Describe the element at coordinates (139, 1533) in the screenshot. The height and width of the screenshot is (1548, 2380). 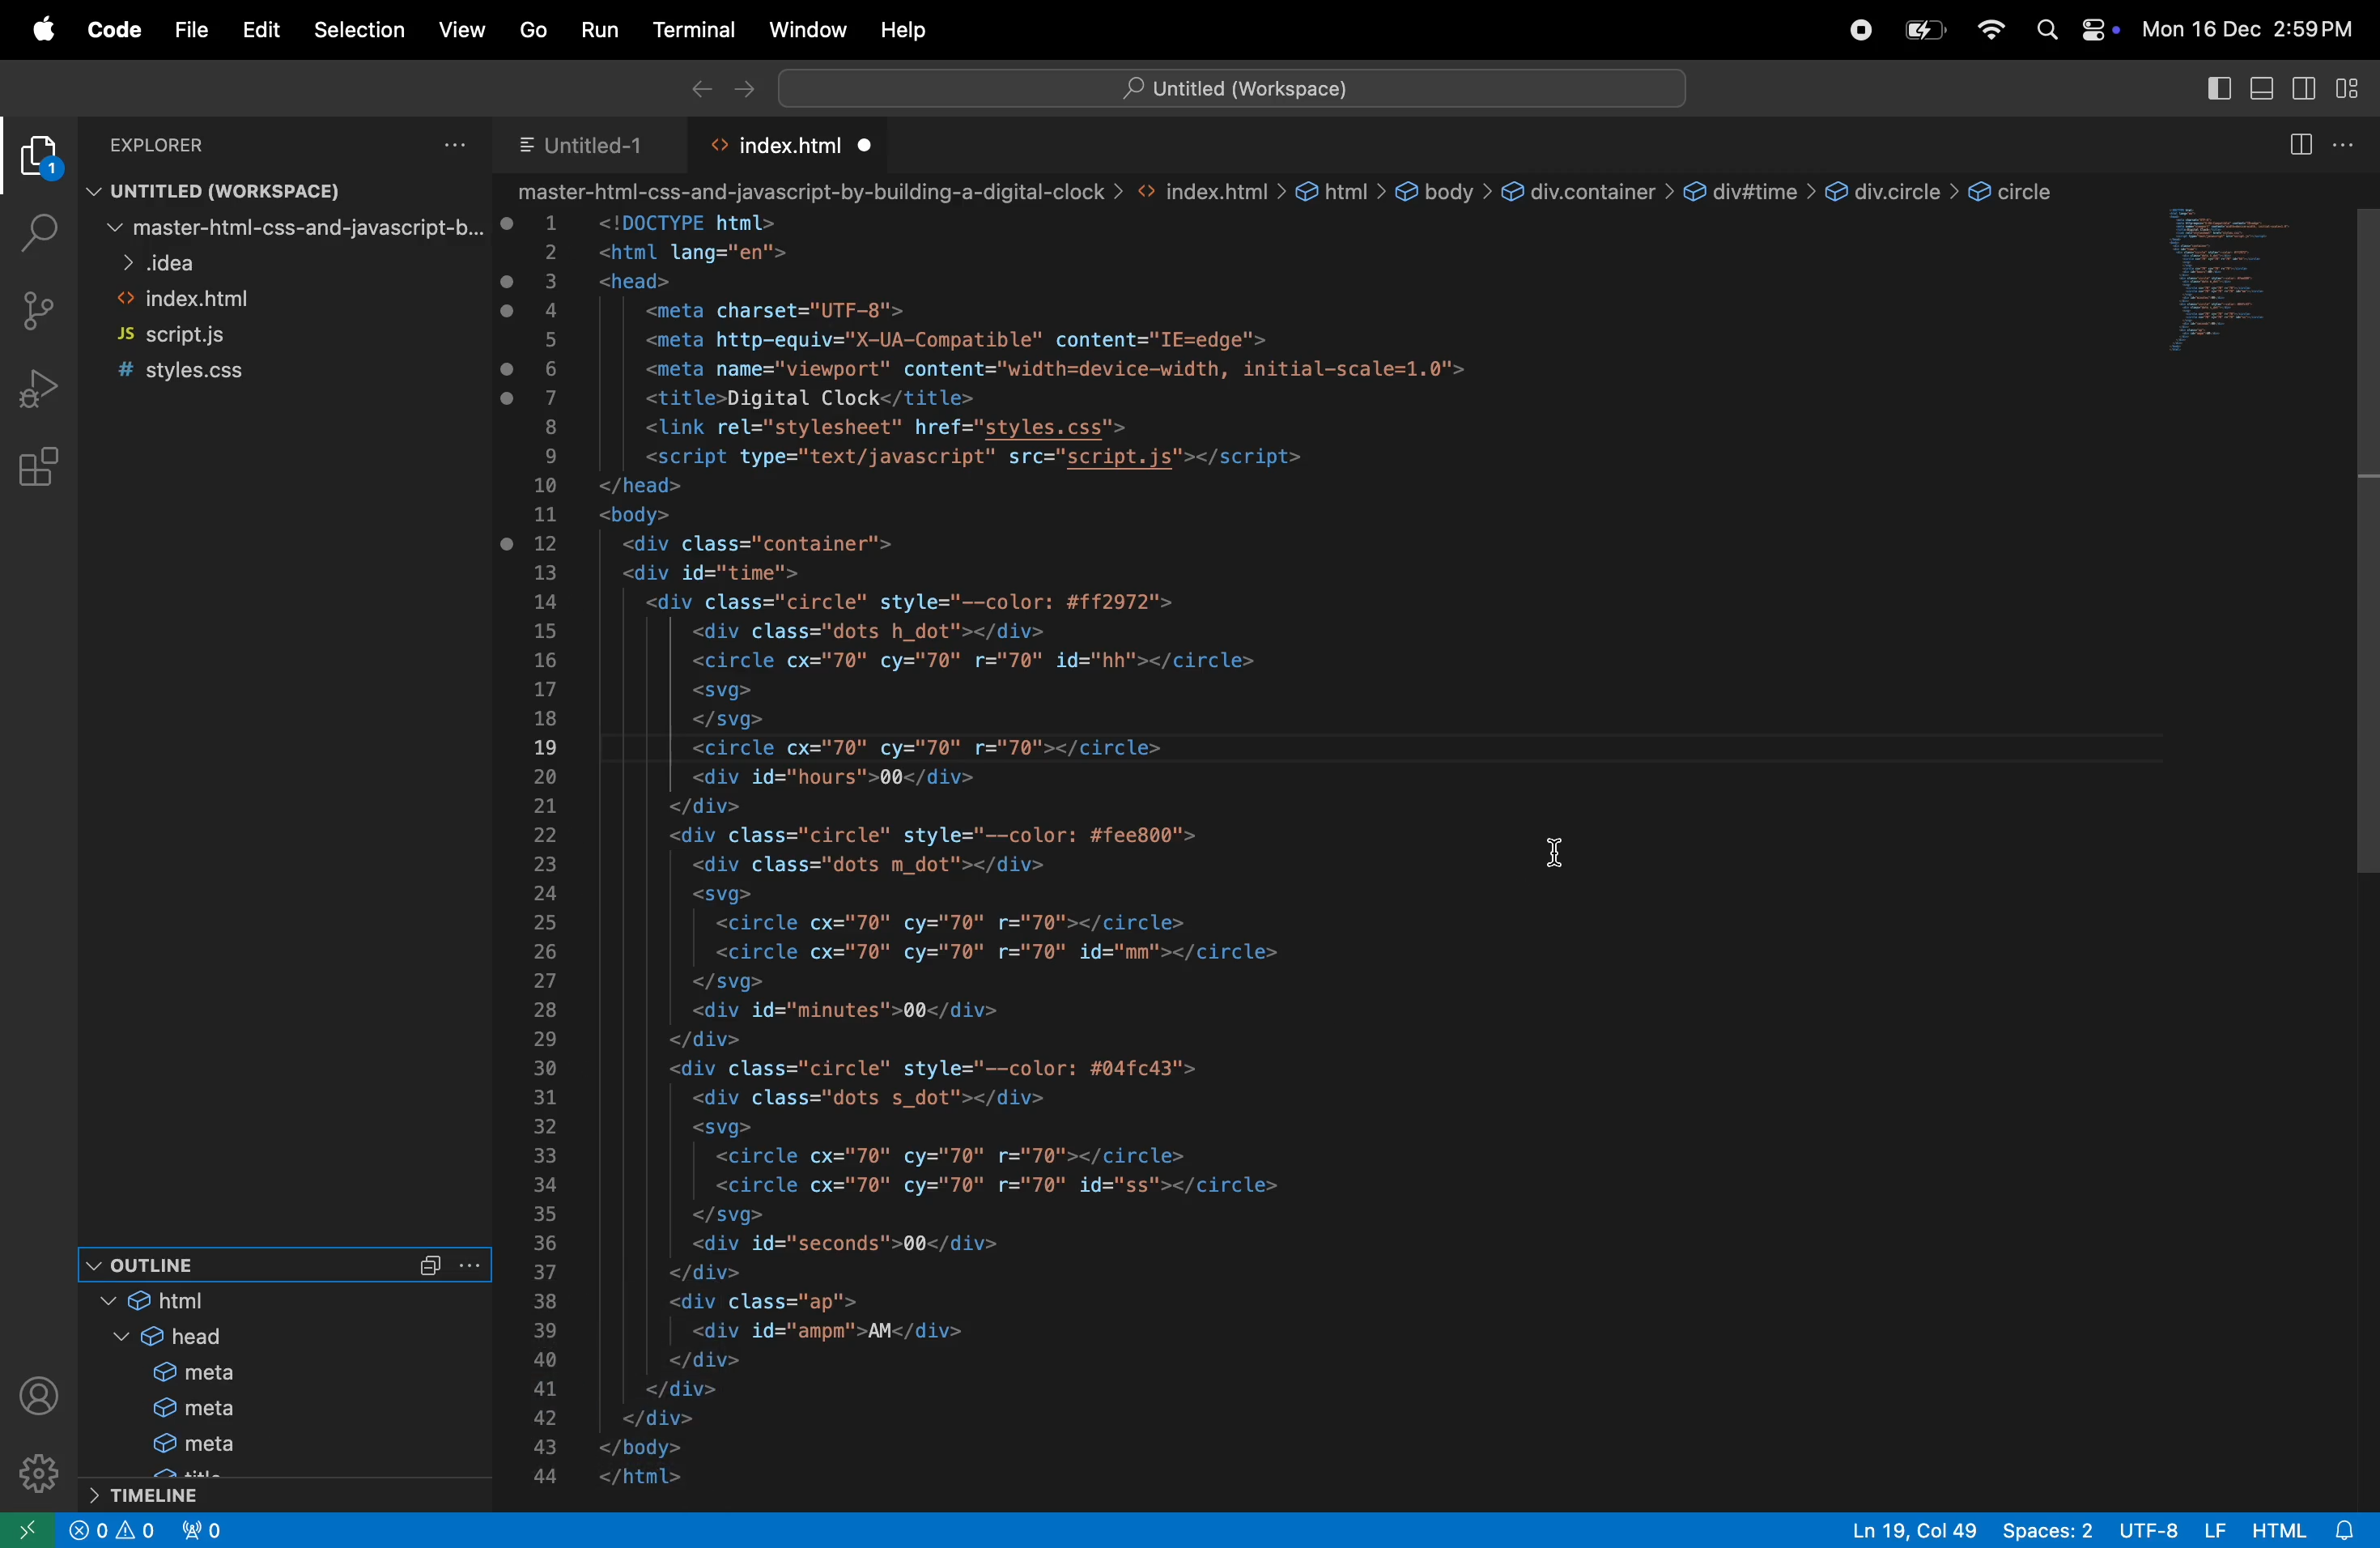
I see `alert` at that location.